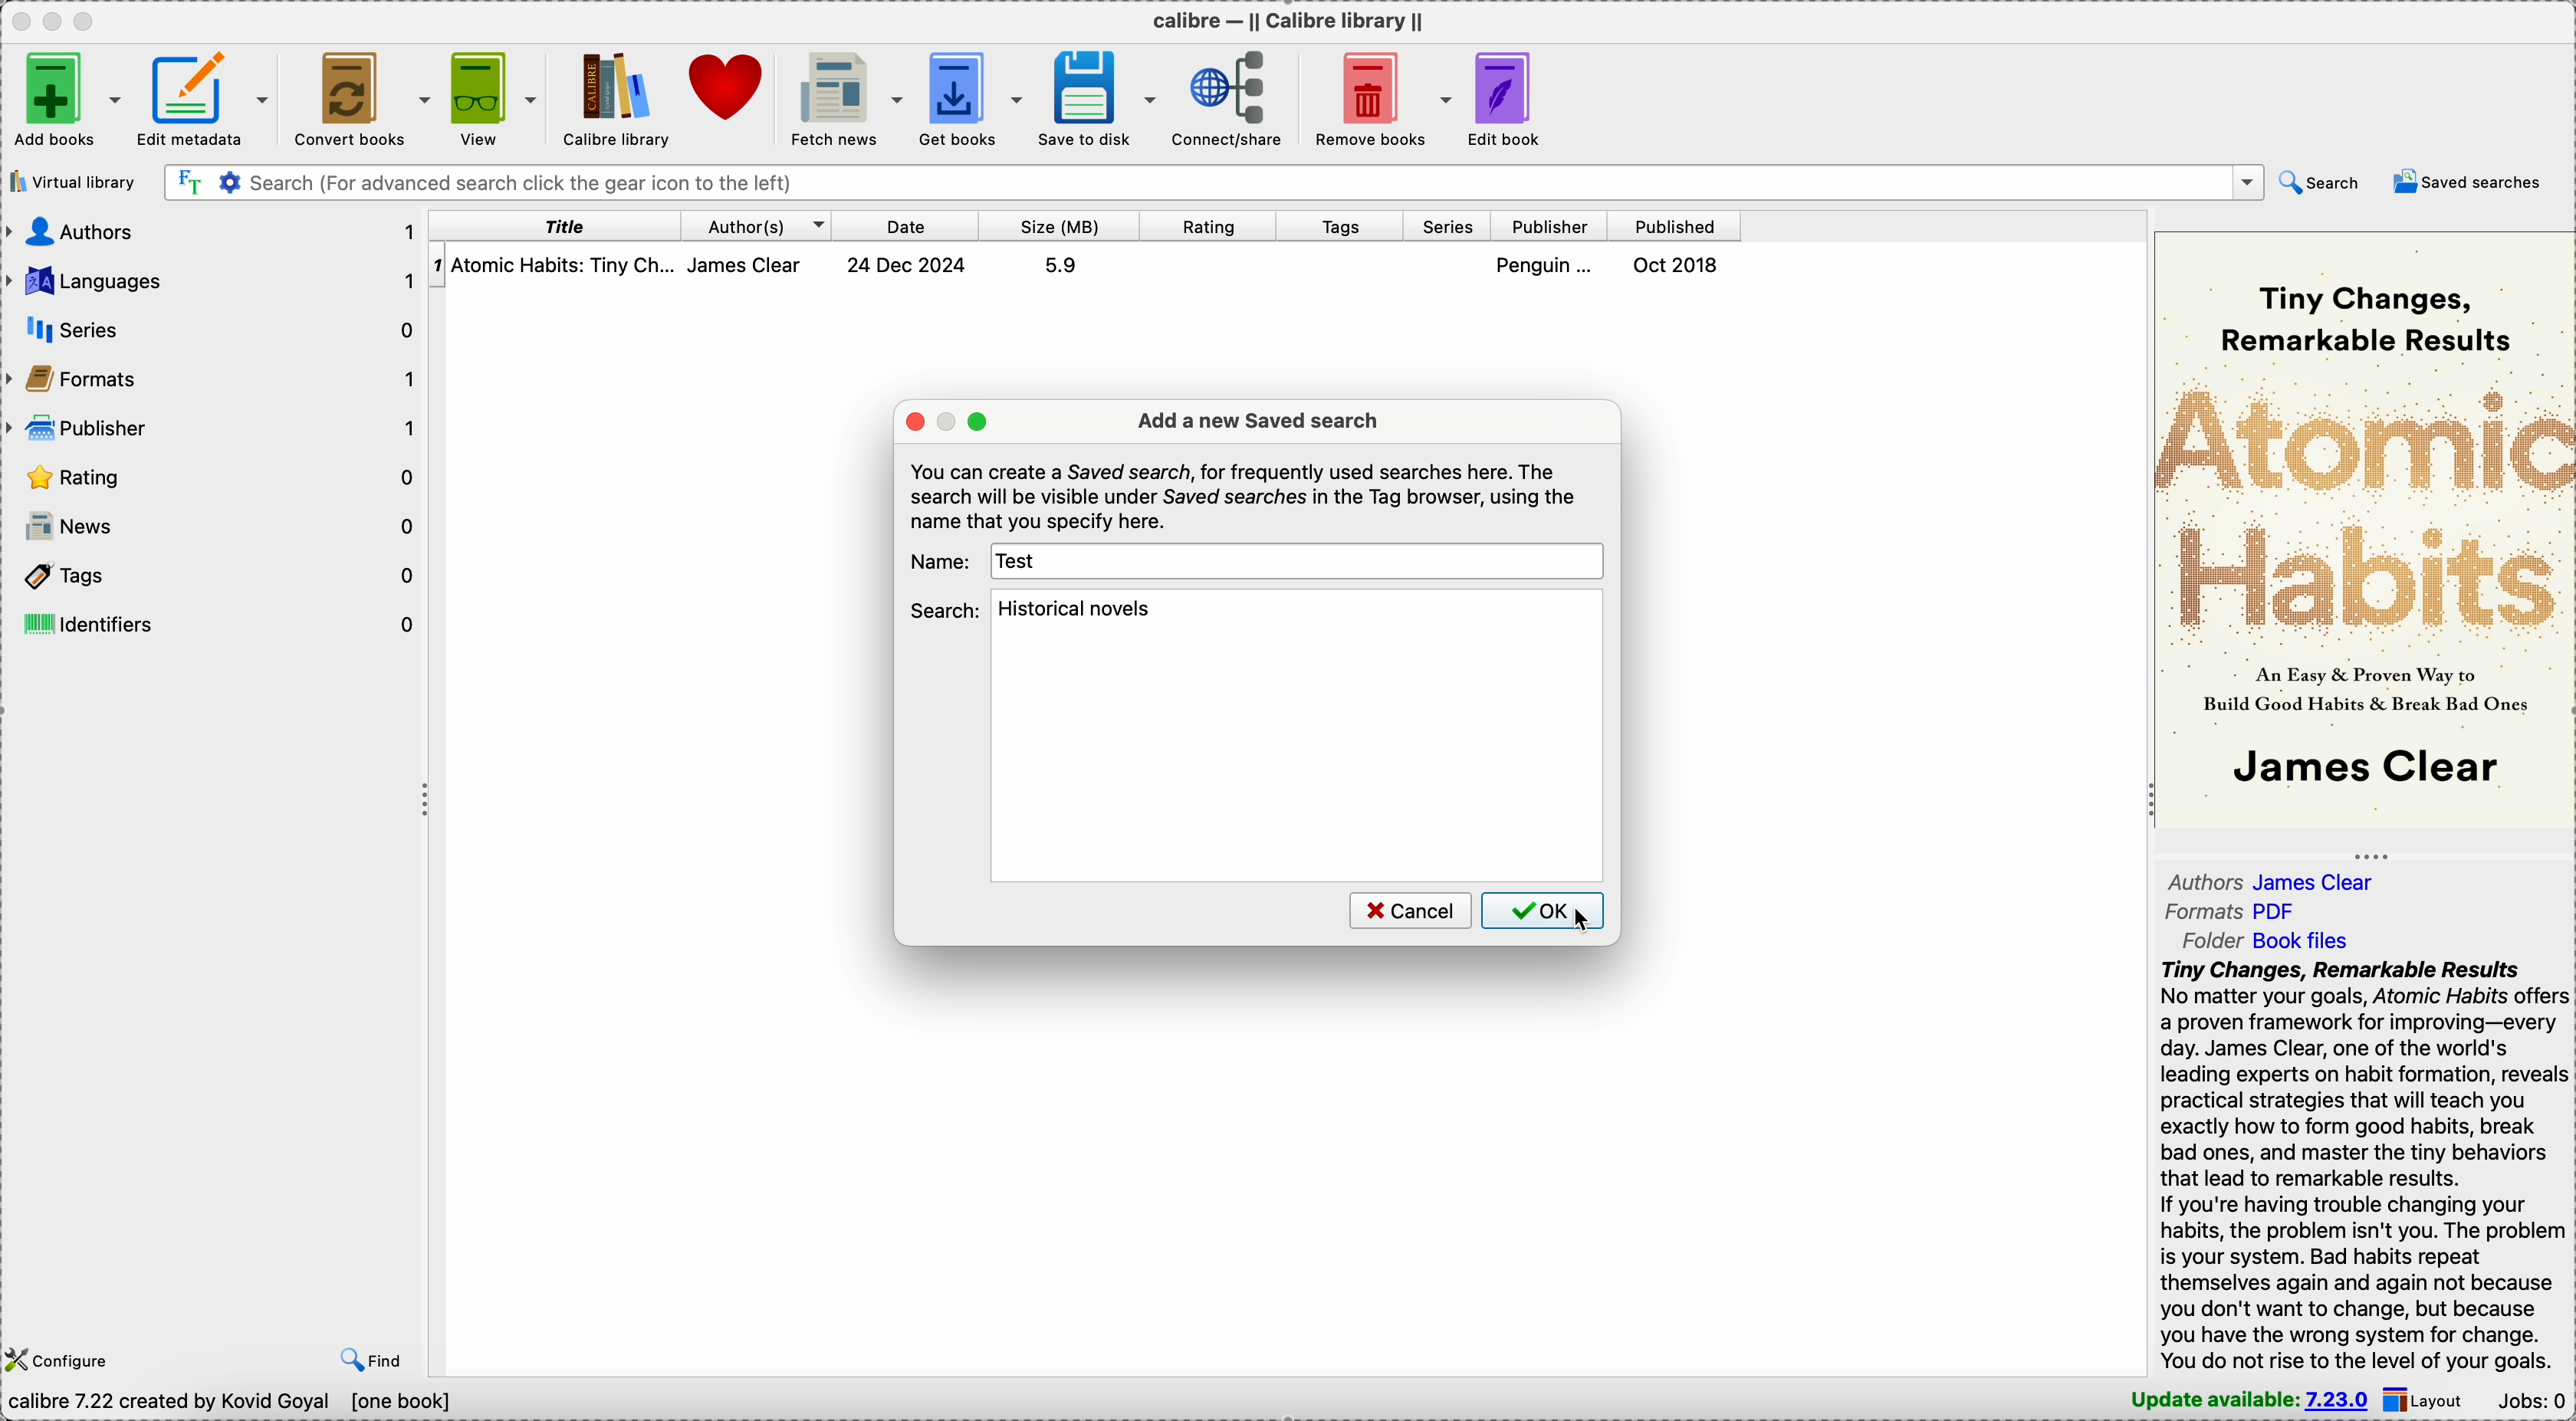 The height and width of the screenshot is (1421, 2576). What do you see at coordinates (1343, 227) in the screenshot?
I see `tags` at bounding box center [1343, 227].